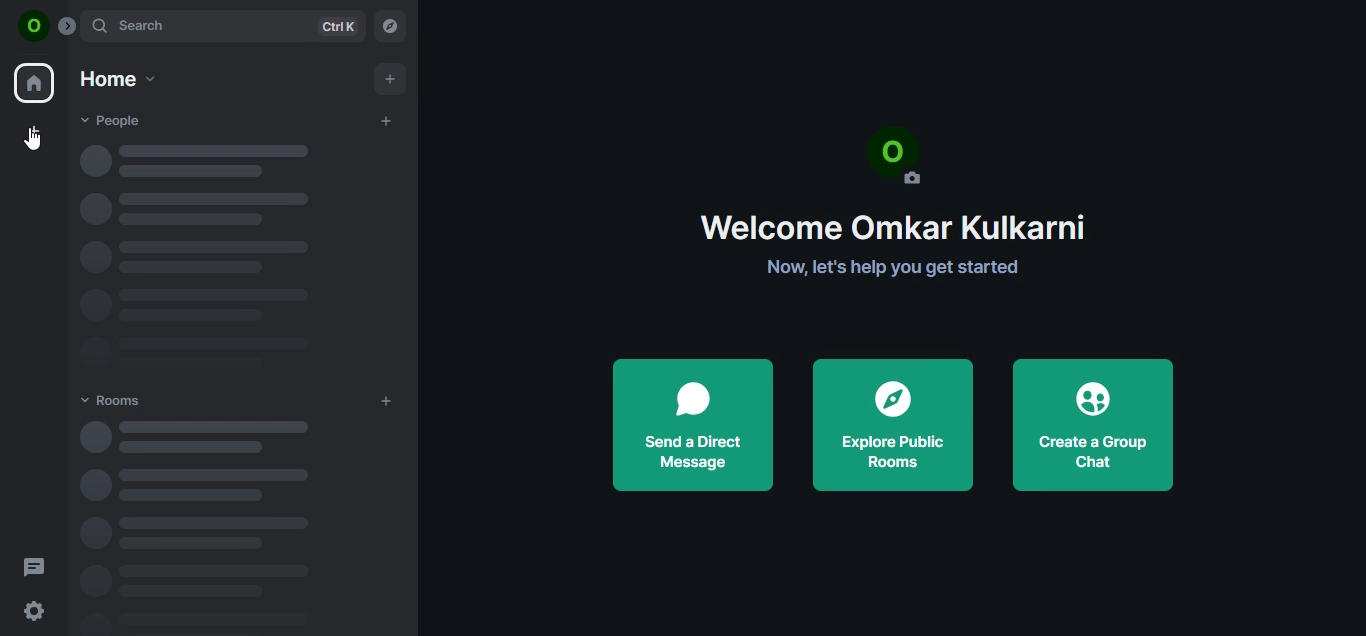  Describe the element at coordinates (34, 131) in the screenshot. I see `create a space` at that location.